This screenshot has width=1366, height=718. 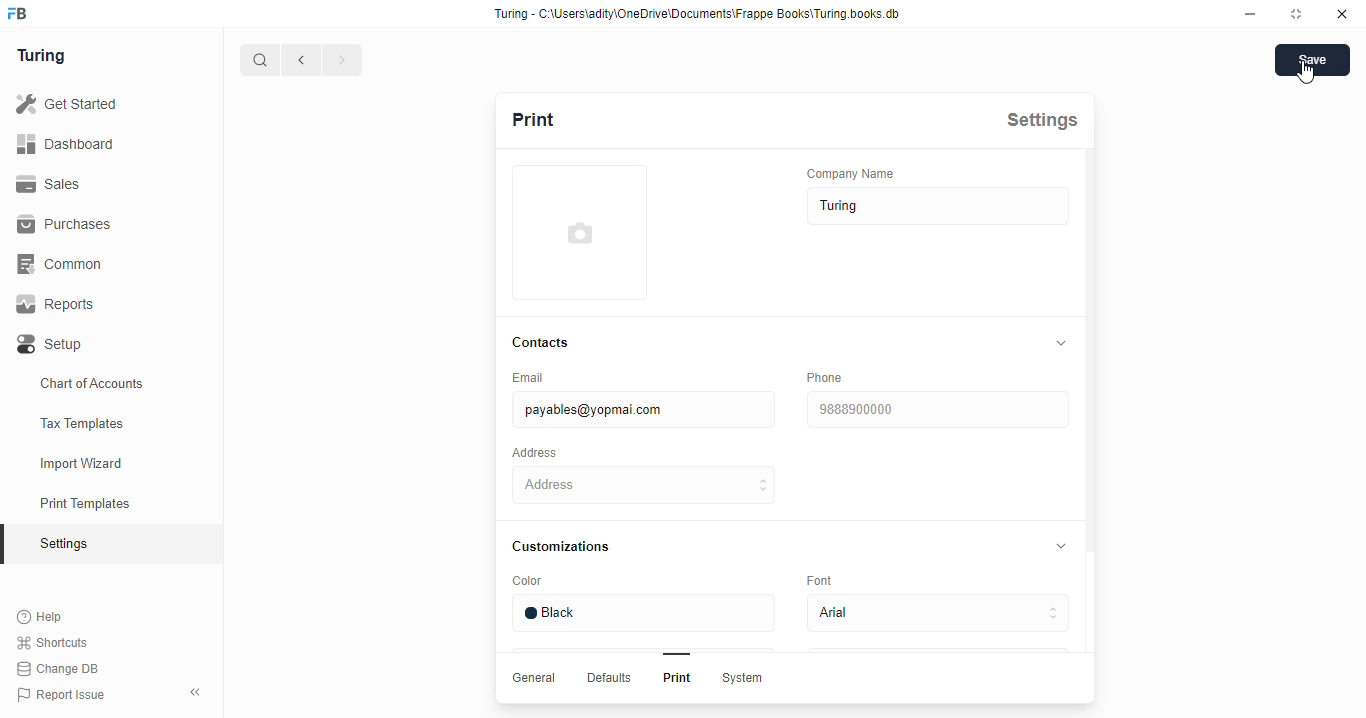 What do you see at coordinates (702, 14) in the screenshot?
I see `Turing - C:\Users\adity\OneDrive\Documents\Frappe Books\Turing books. db` at bounding box center [702, 14].